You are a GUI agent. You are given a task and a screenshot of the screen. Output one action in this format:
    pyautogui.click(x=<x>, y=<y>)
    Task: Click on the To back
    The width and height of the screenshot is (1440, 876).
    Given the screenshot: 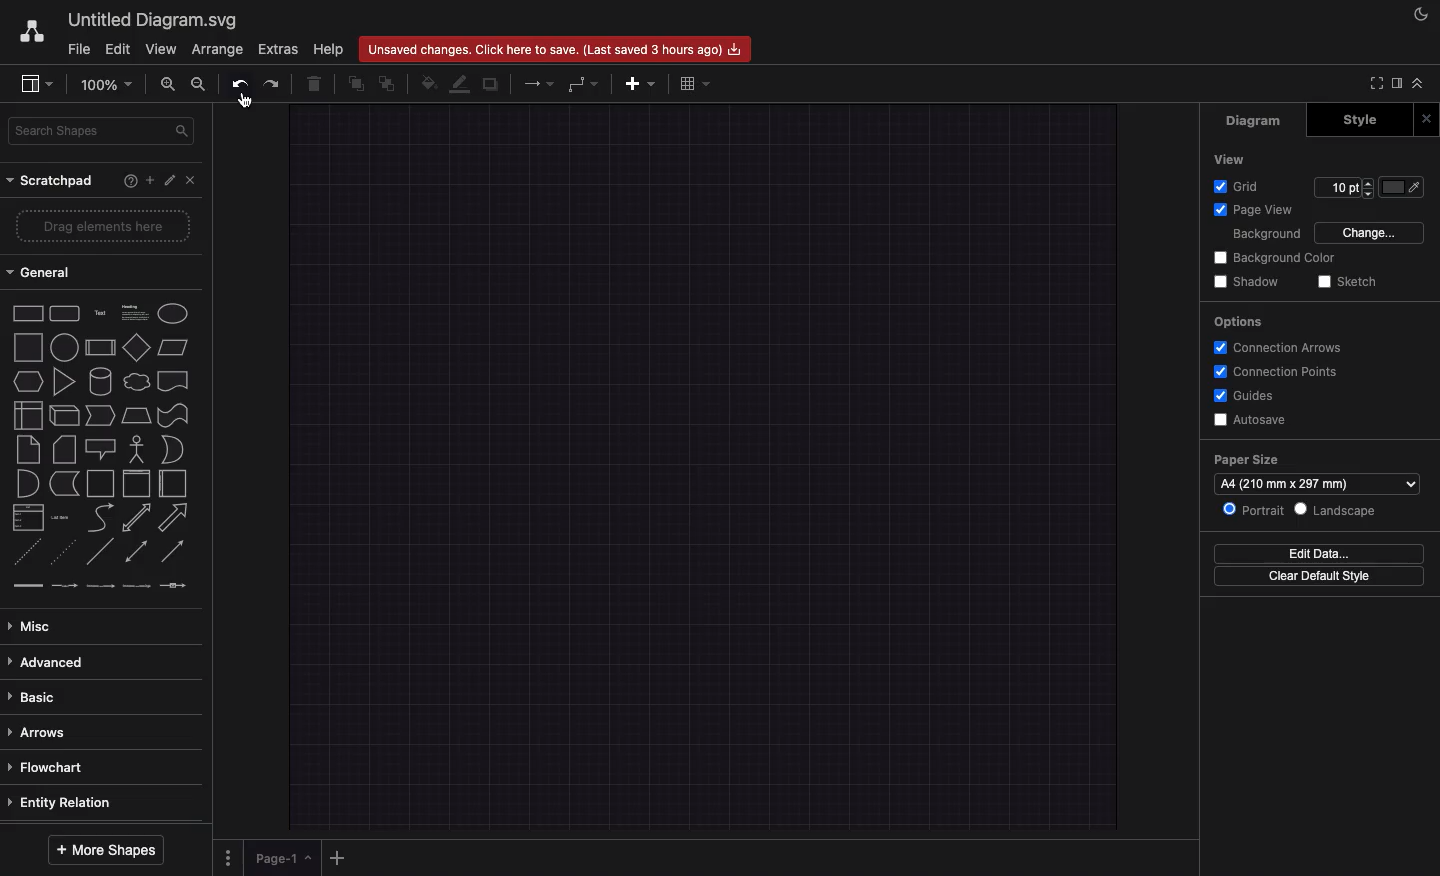 What is the action you would take?
    pyautogui.click(x=390, y=83)
    